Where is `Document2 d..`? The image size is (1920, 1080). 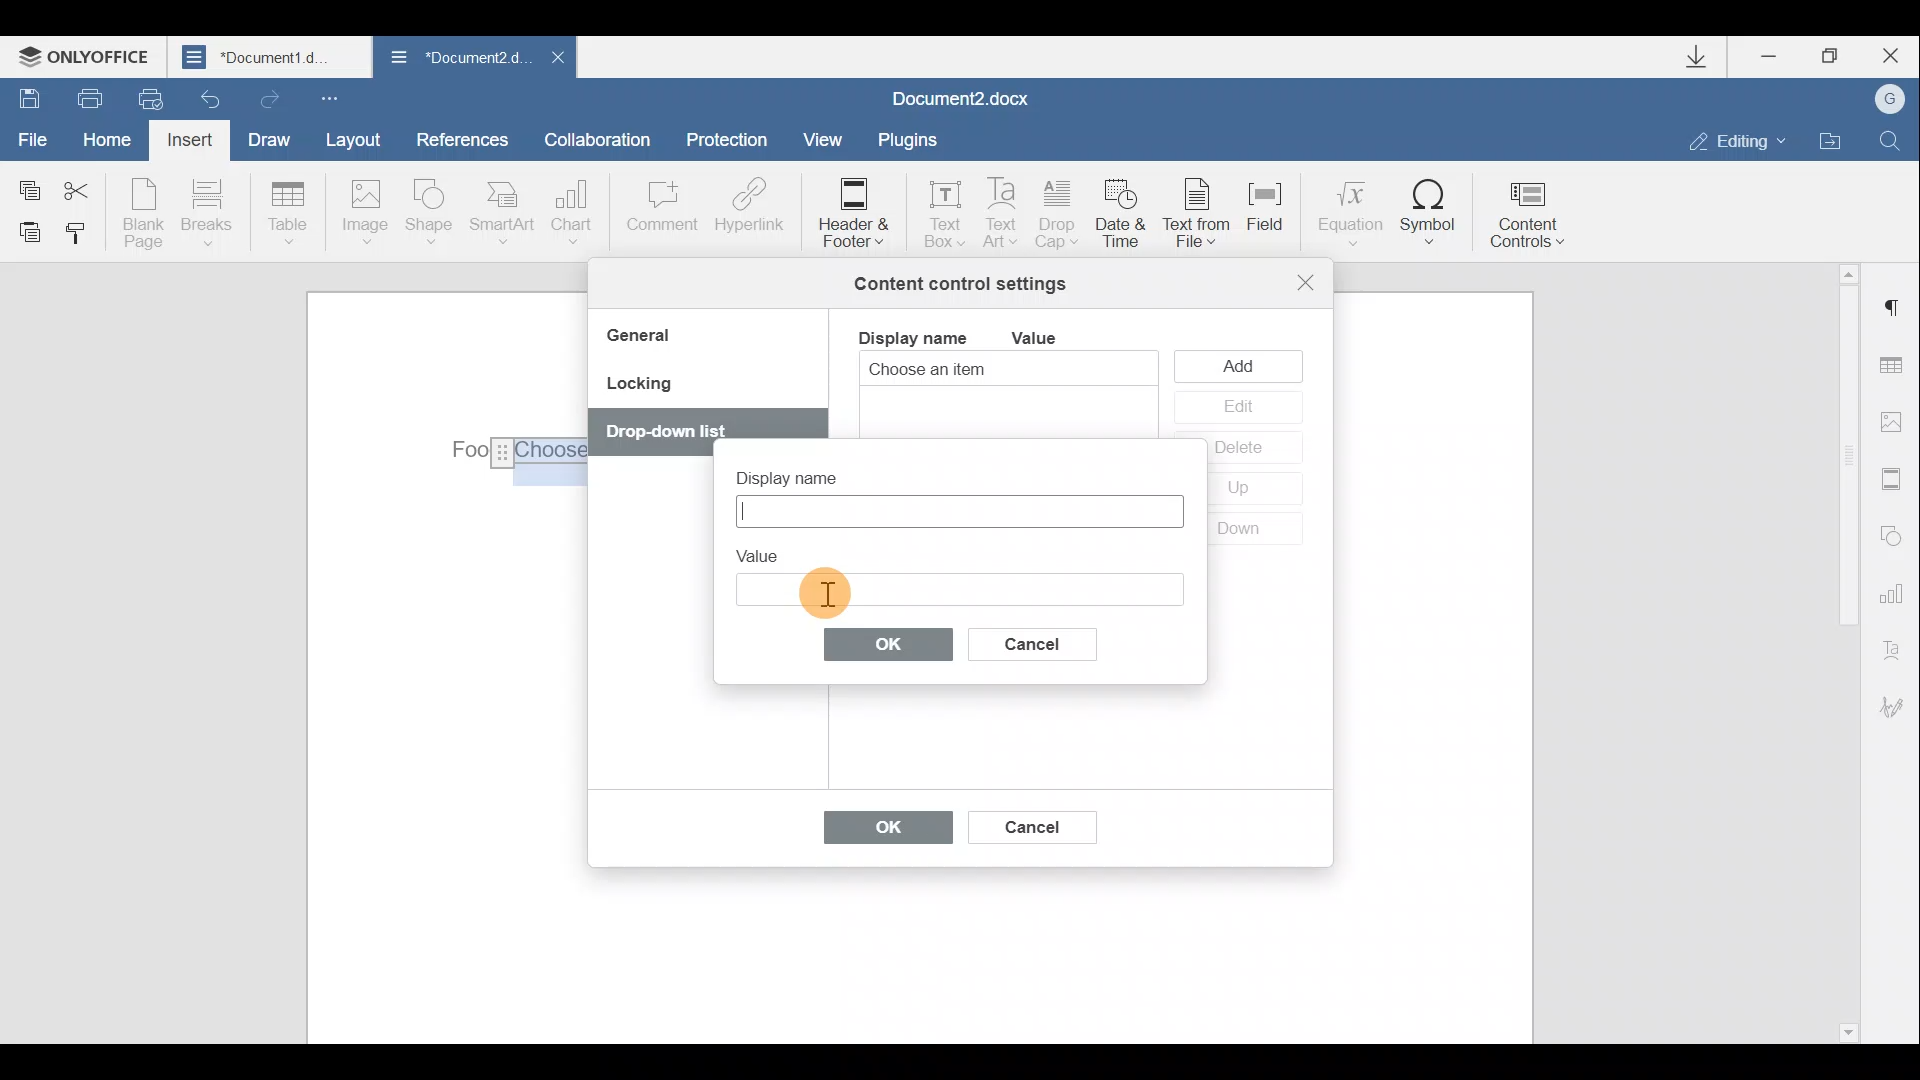
Document2 d.. is located at coordinates (458, 61).